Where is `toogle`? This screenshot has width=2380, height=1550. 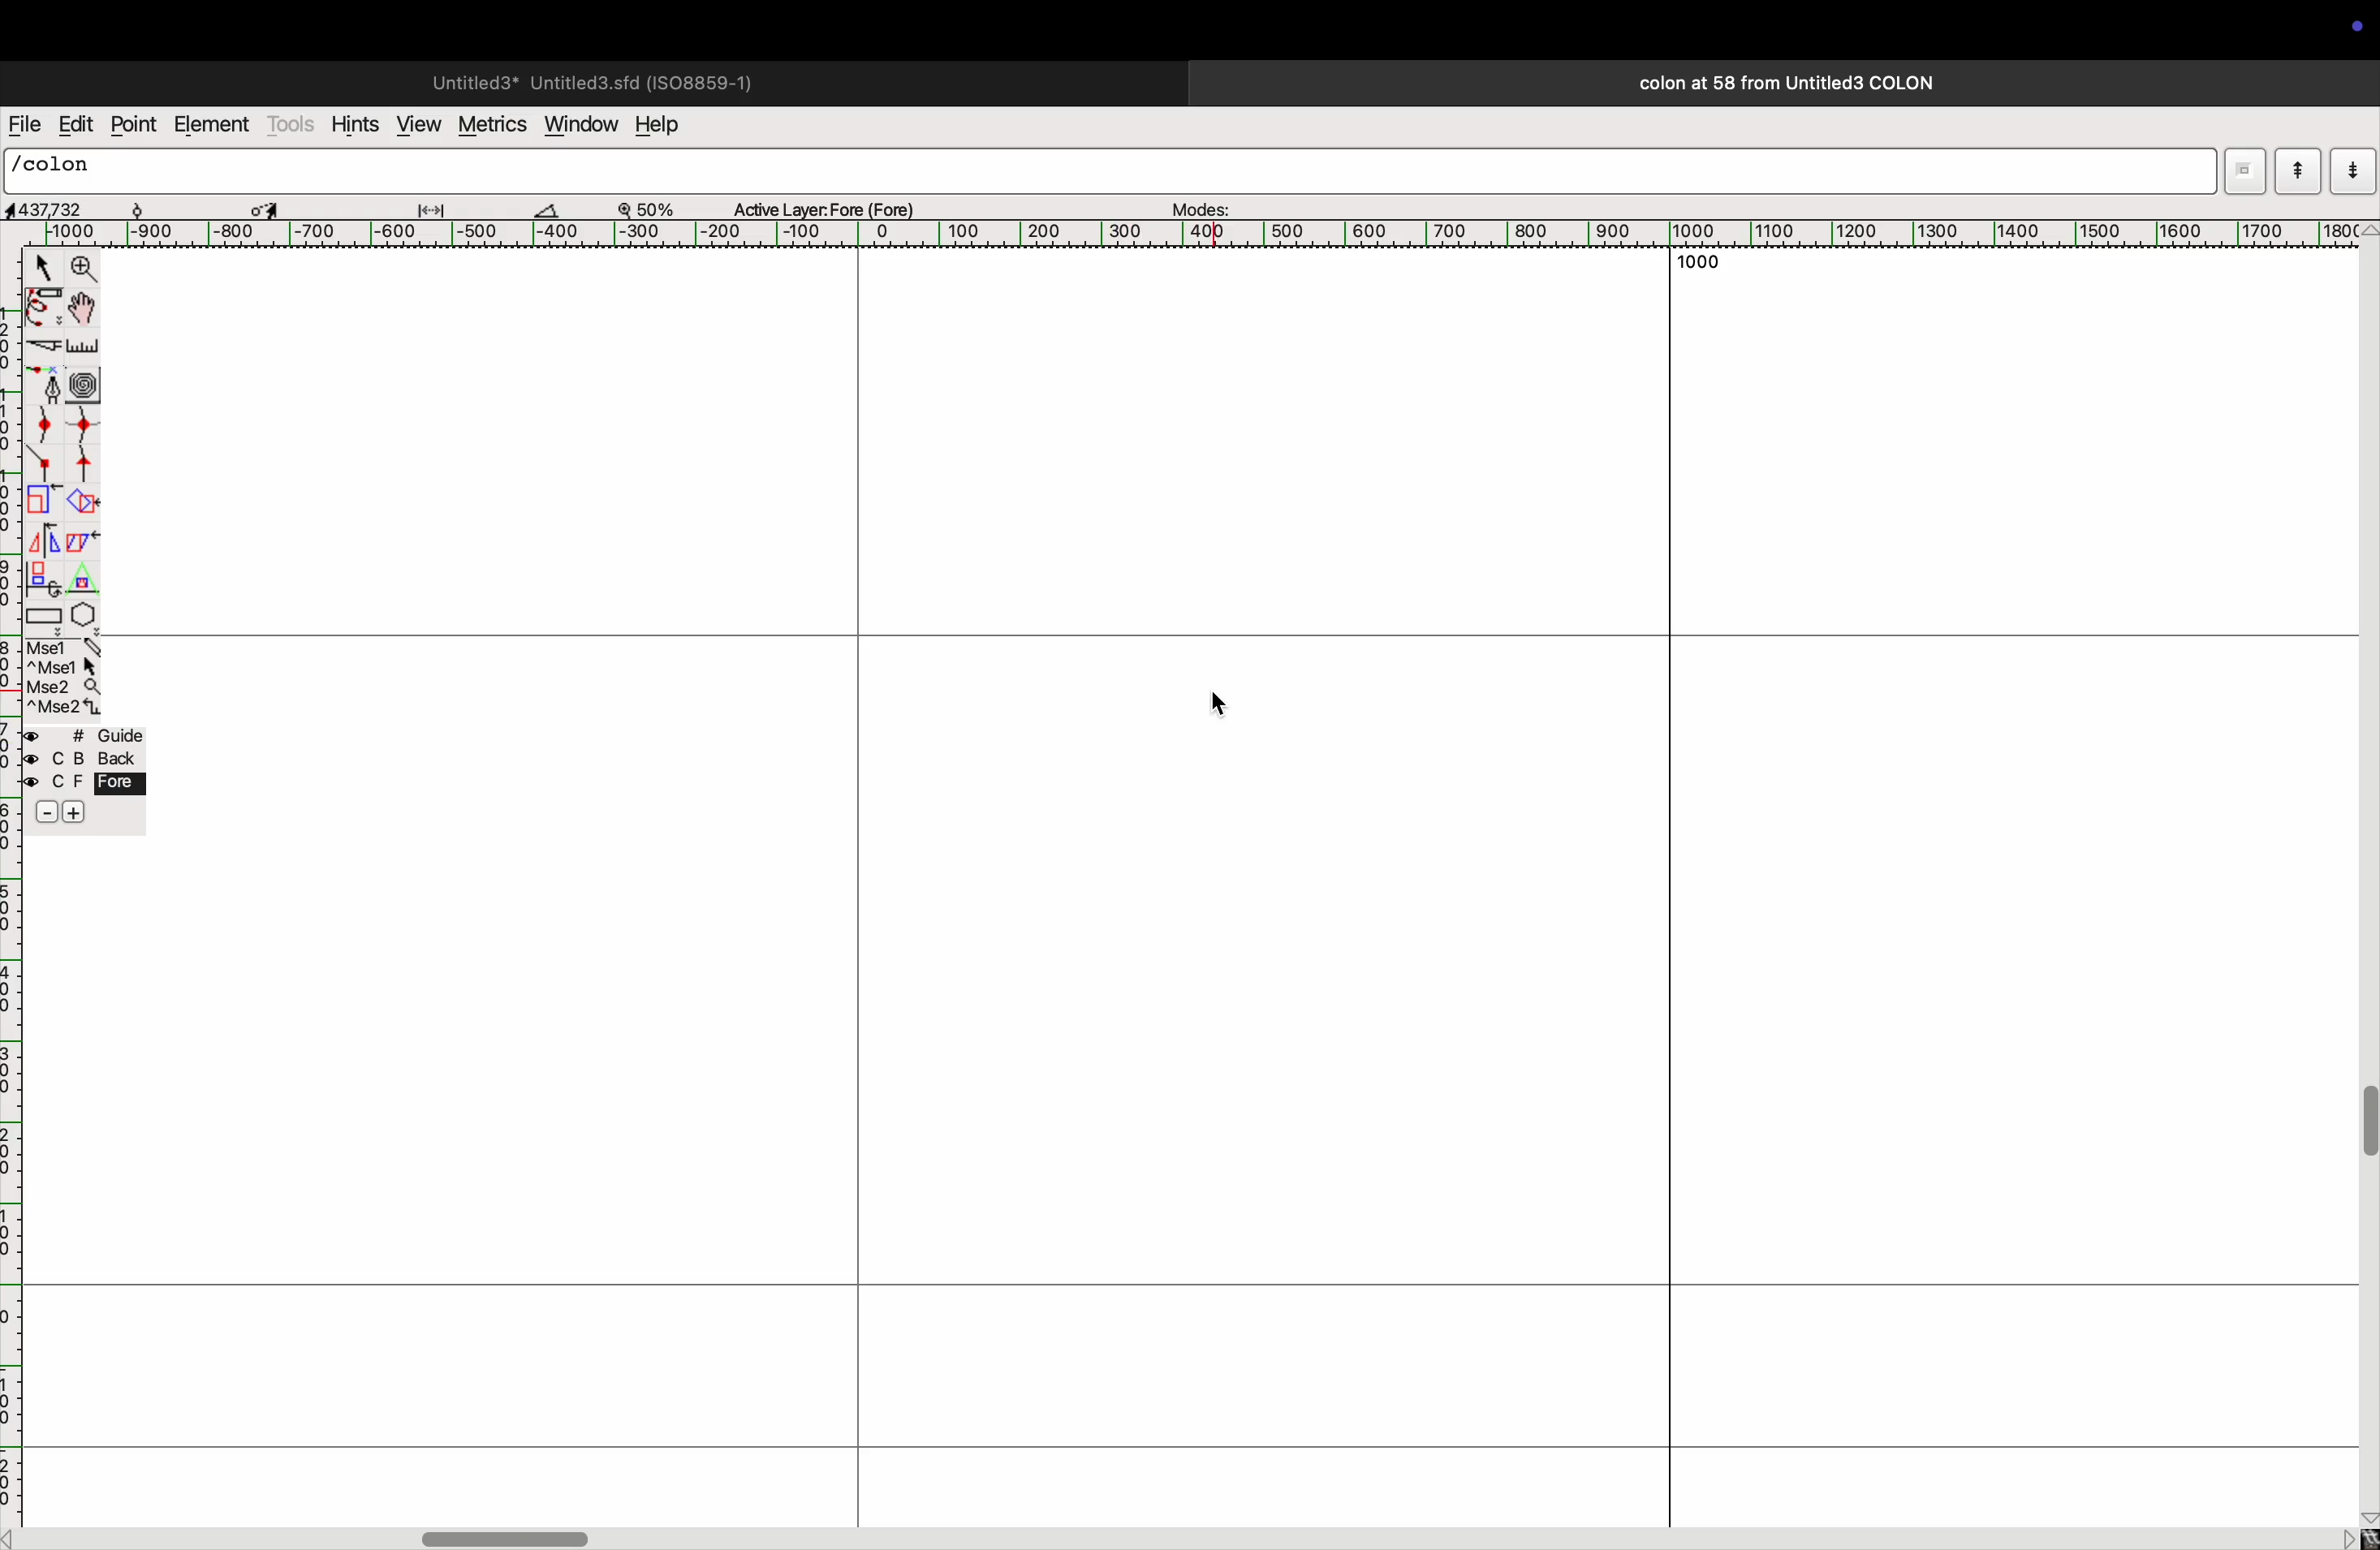 toogle is located at coordinates (82, 310).